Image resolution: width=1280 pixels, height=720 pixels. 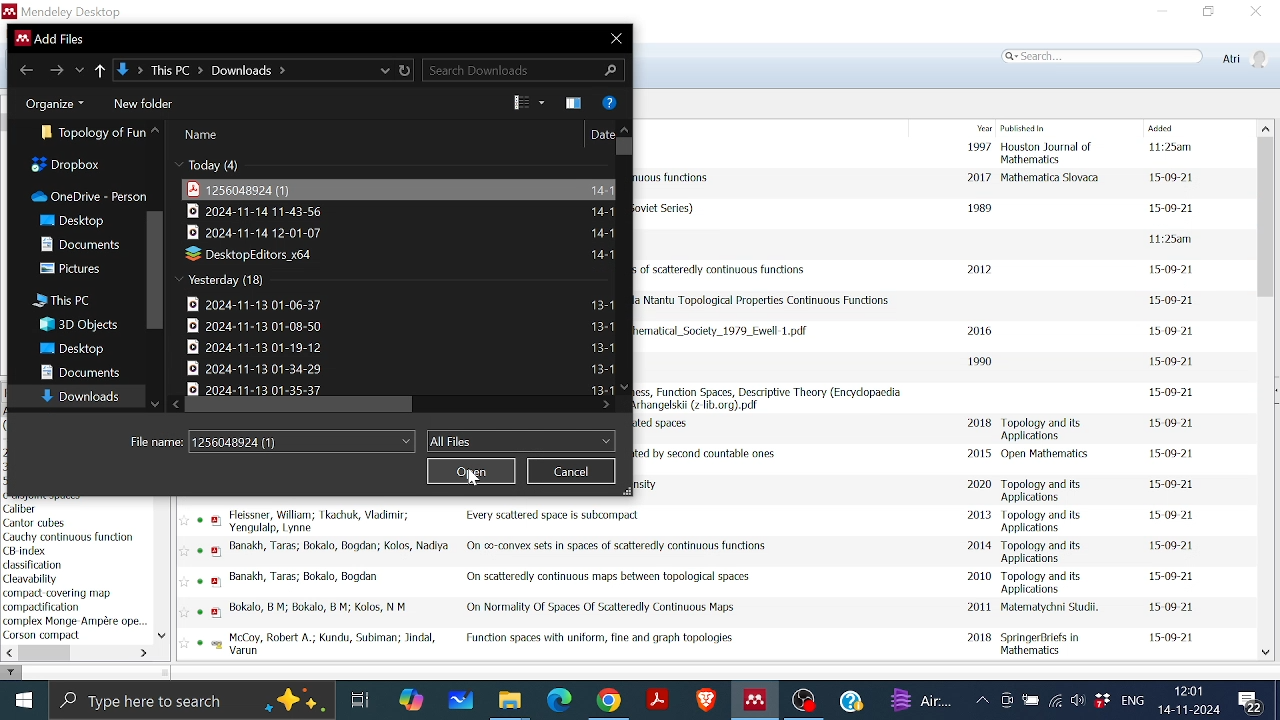 I want to click on FAvourite, so click(x=186, y=521).